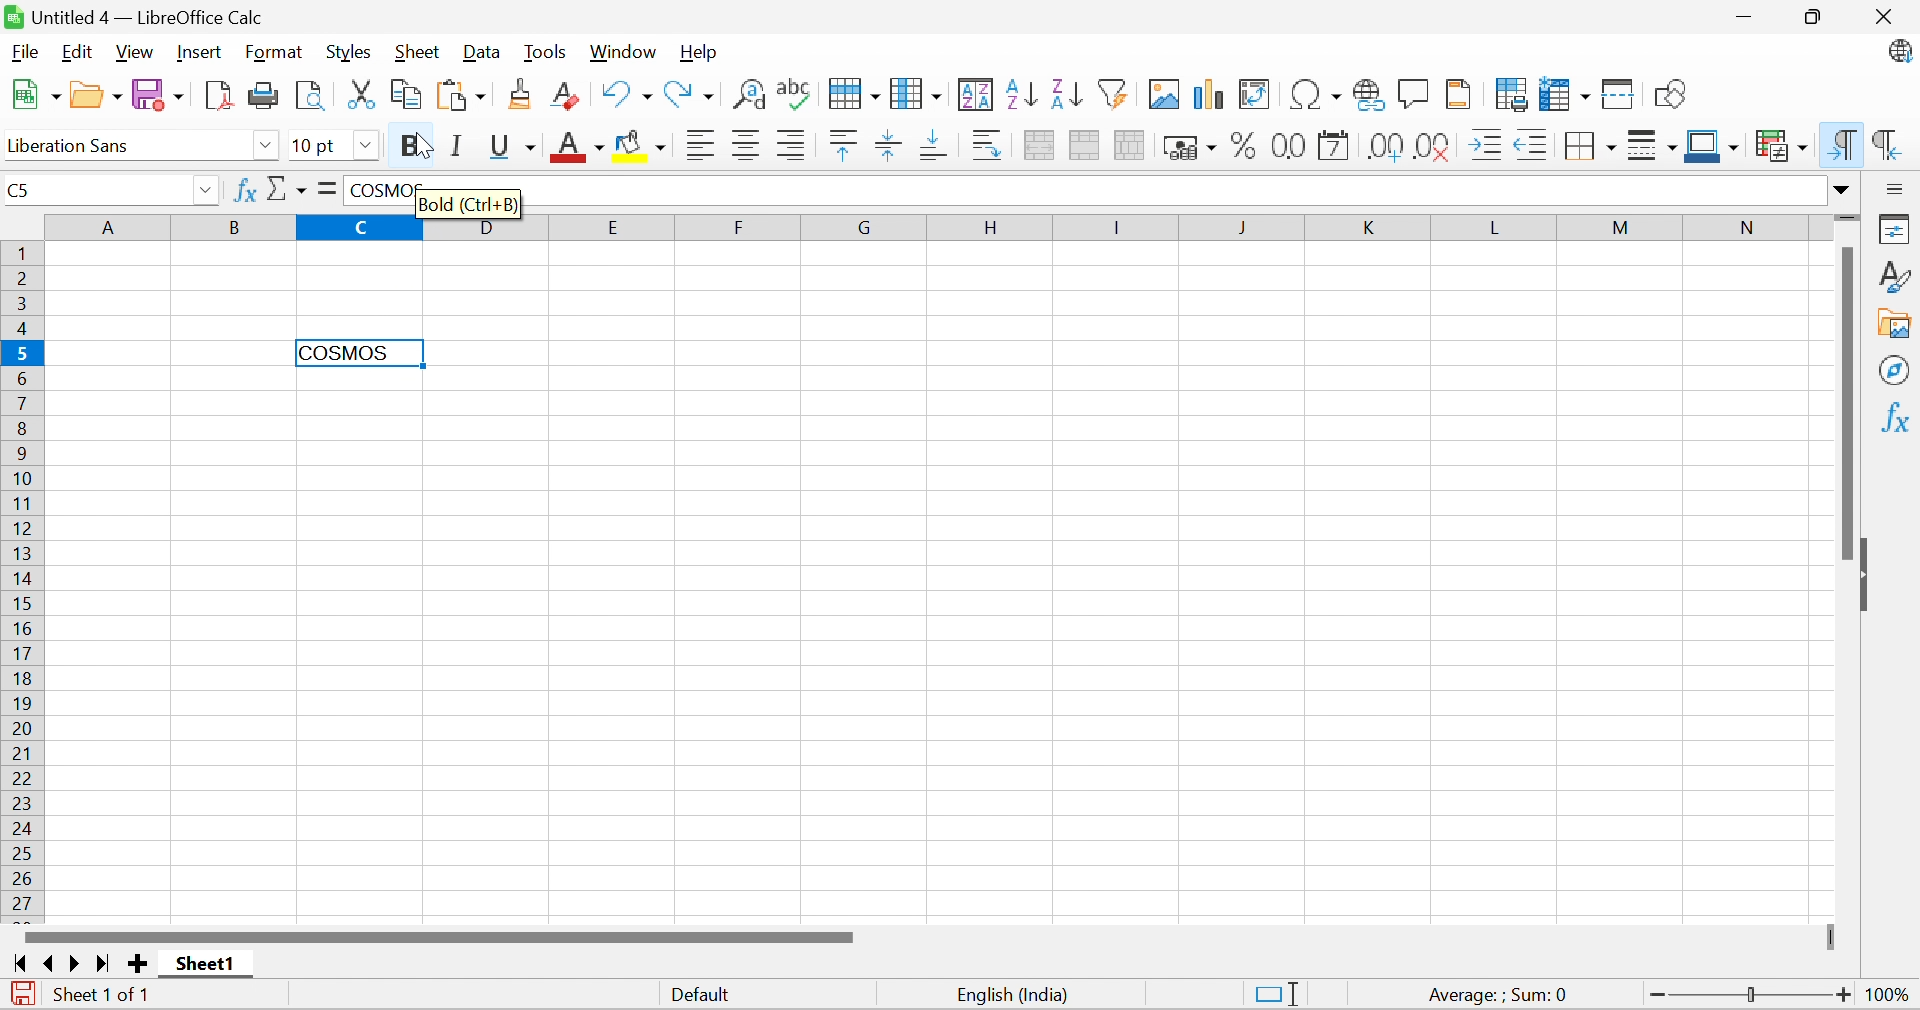 This screenshot has width=1920, height=1010. Describe the element at coordinates (1286, 145) in the screenshot. I see `Format as Number` at that location.